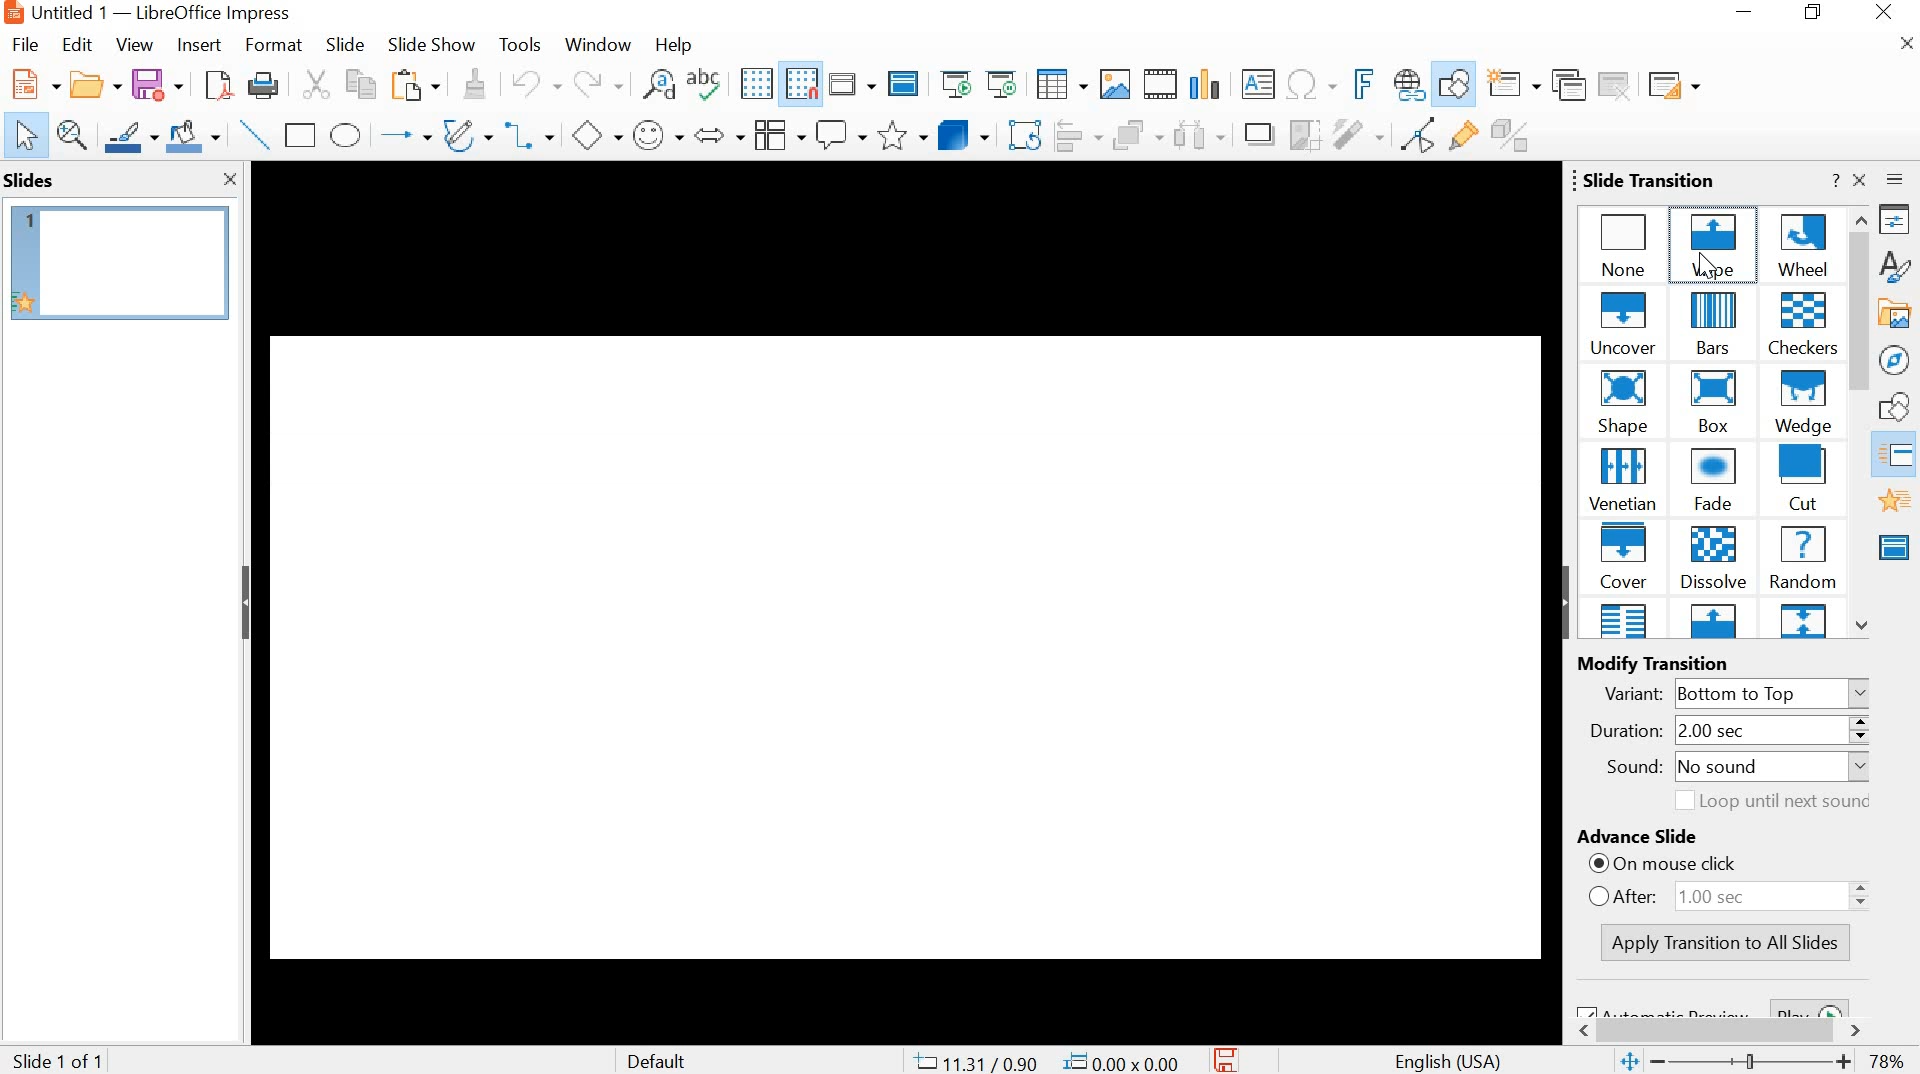 Image resolution: width=1920 pixels, height=1074 pixels. What do you see at coordinates (1897, 407) in the screenshot?
I see `SHAPES` at bounding box center [1897, 407].